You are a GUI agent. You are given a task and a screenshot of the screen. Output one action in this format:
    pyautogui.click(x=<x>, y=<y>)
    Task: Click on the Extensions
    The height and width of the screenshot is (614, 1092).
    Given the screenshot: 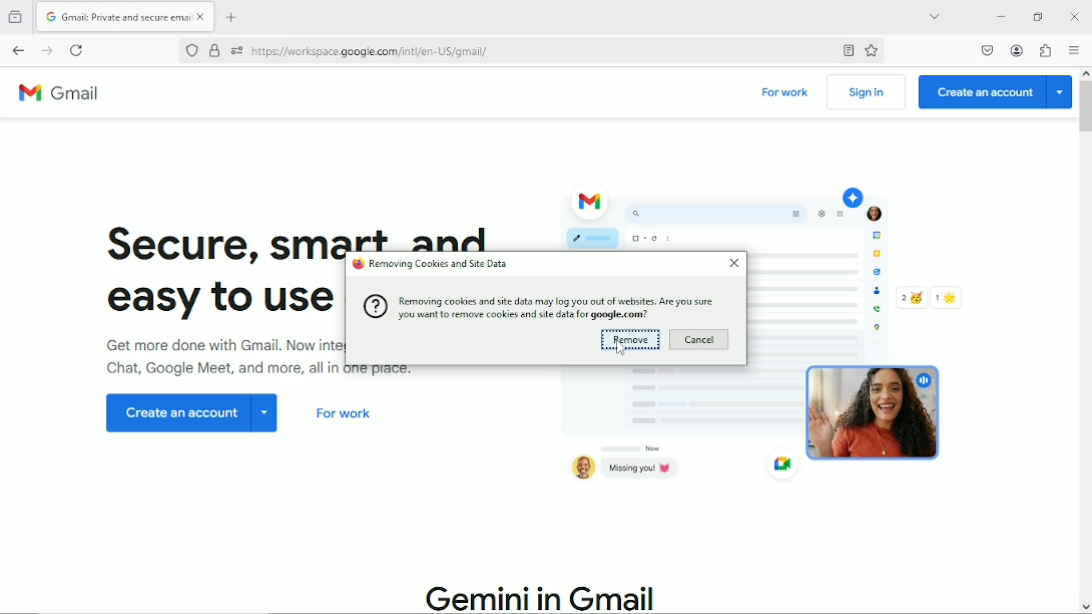 What is the action you would take?
    pyautogui.click(x=1047, y=51)
    